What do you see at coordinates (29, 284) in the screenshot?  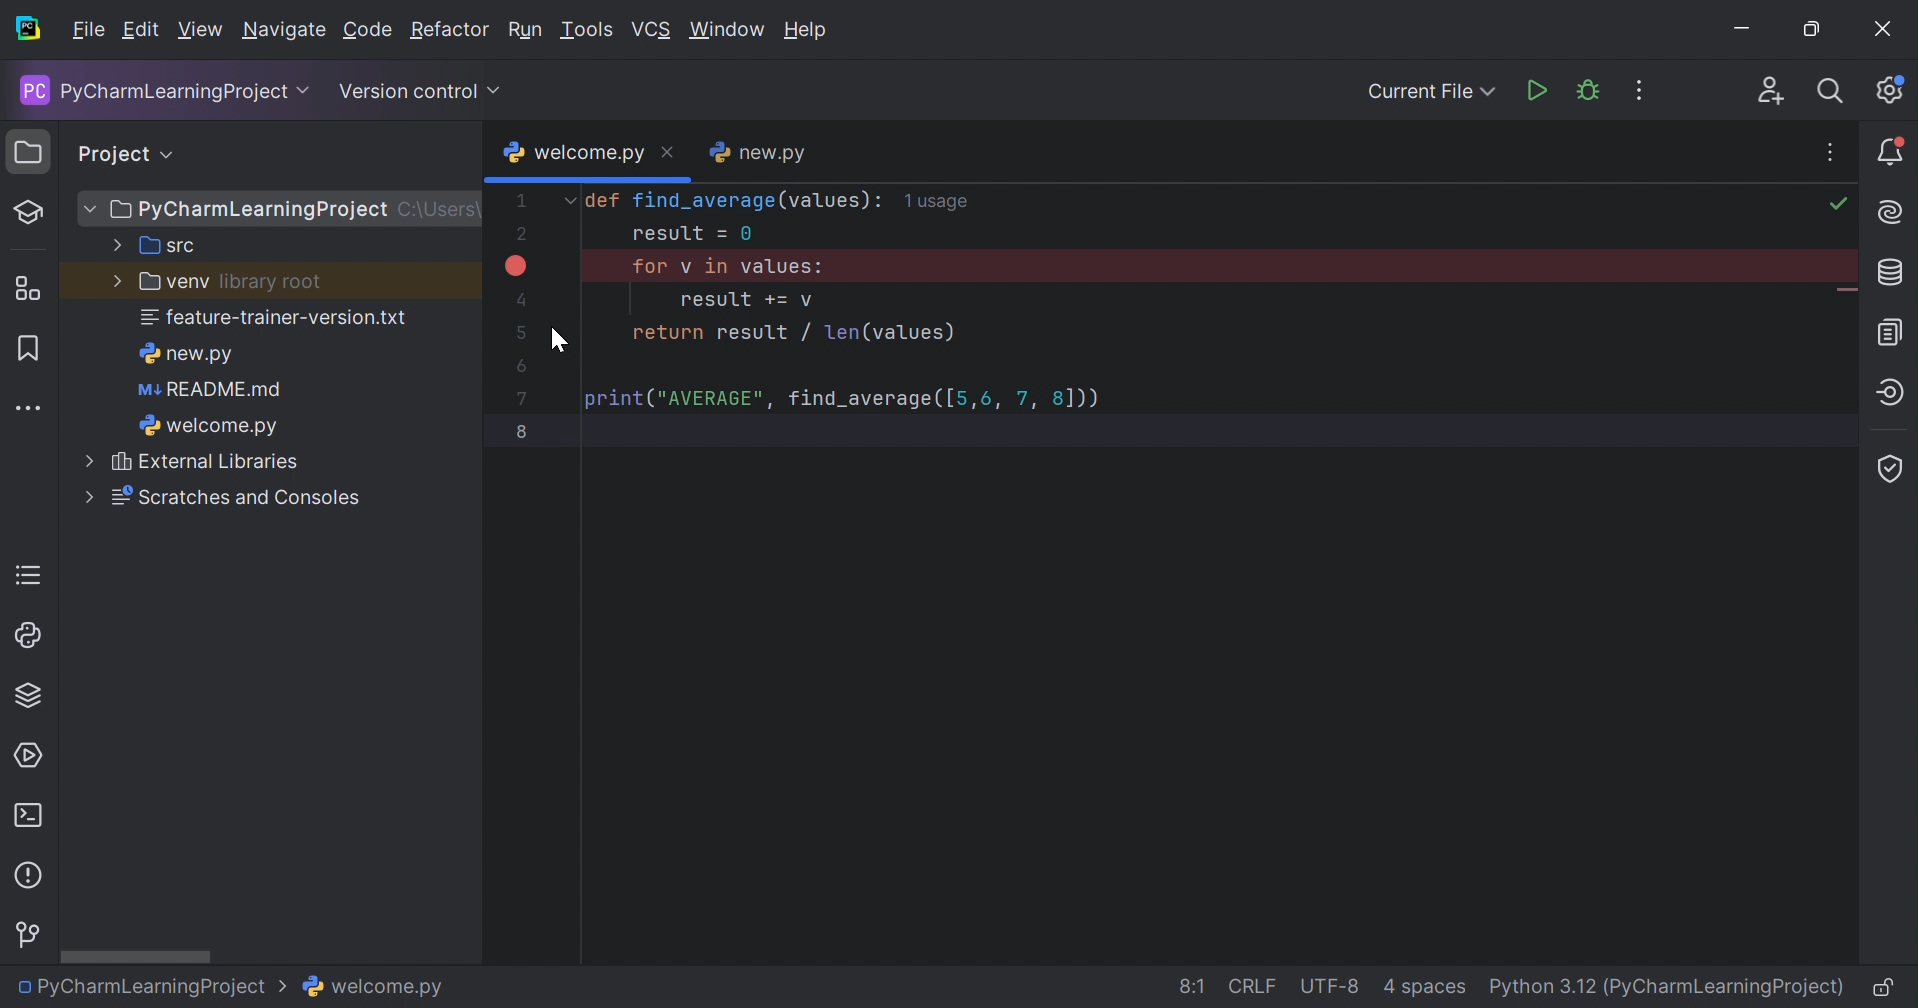 I see `Structure` at bounding box center [29, 284].